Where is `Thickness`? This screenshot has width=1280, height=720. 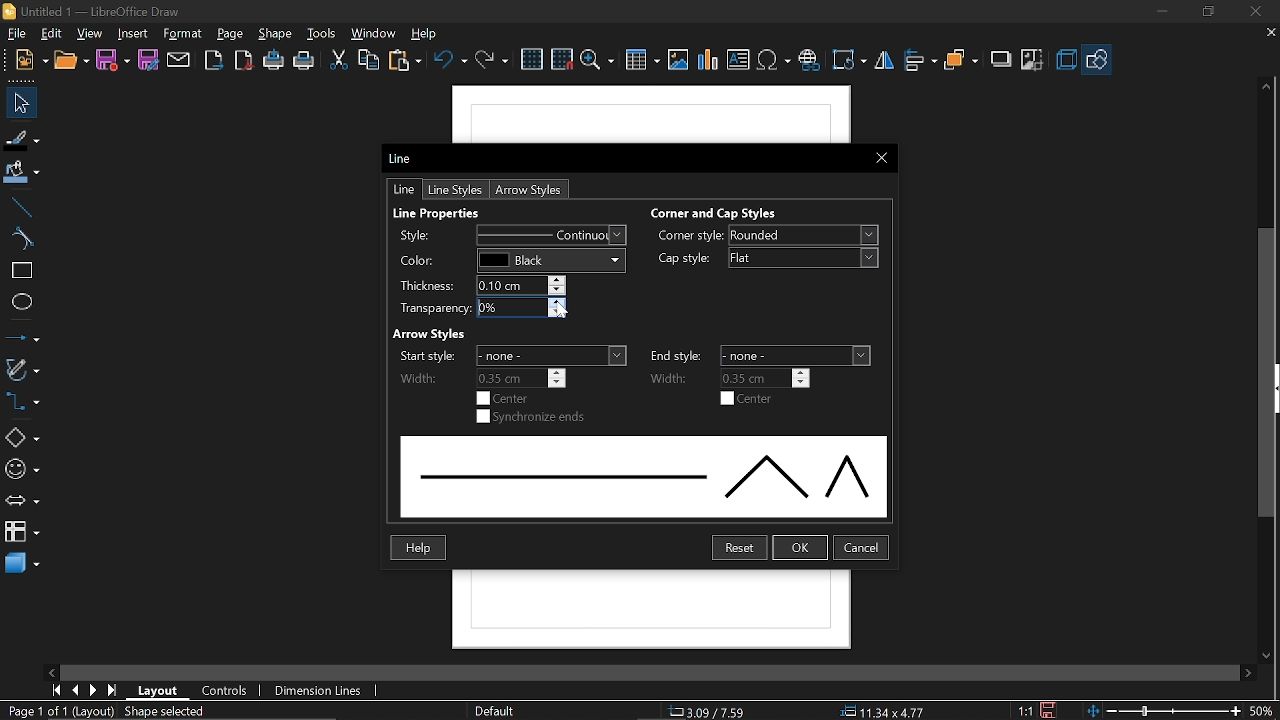
Thickness is located at coordinates (486, 285).